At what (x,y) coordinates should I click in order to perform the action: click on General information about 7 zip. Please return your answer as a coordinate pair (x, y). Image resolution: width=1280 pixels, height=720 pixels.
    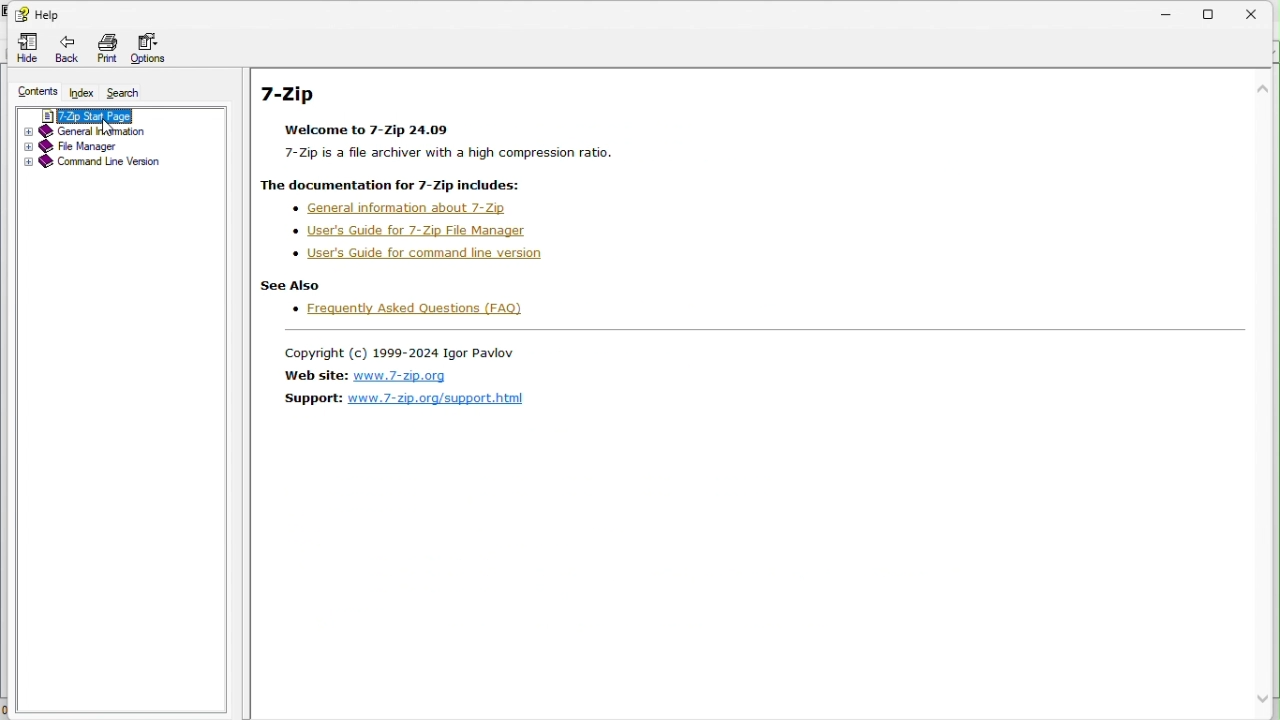
    Looking at the image, I should click on (394, 208).